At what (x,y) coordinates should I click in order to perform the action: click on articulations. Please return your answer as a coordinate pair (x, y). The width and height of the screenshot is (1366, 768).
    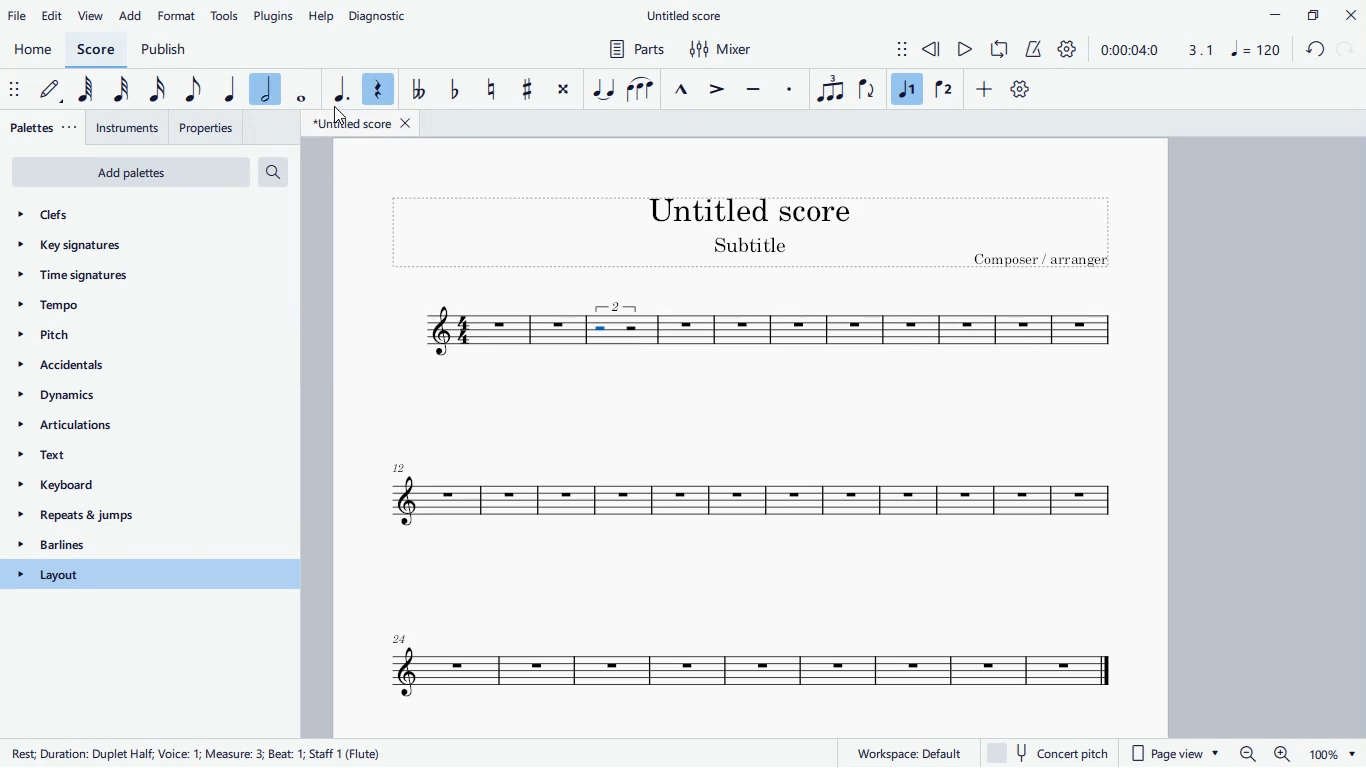
    Looking at the image, I should click on (136, 429).